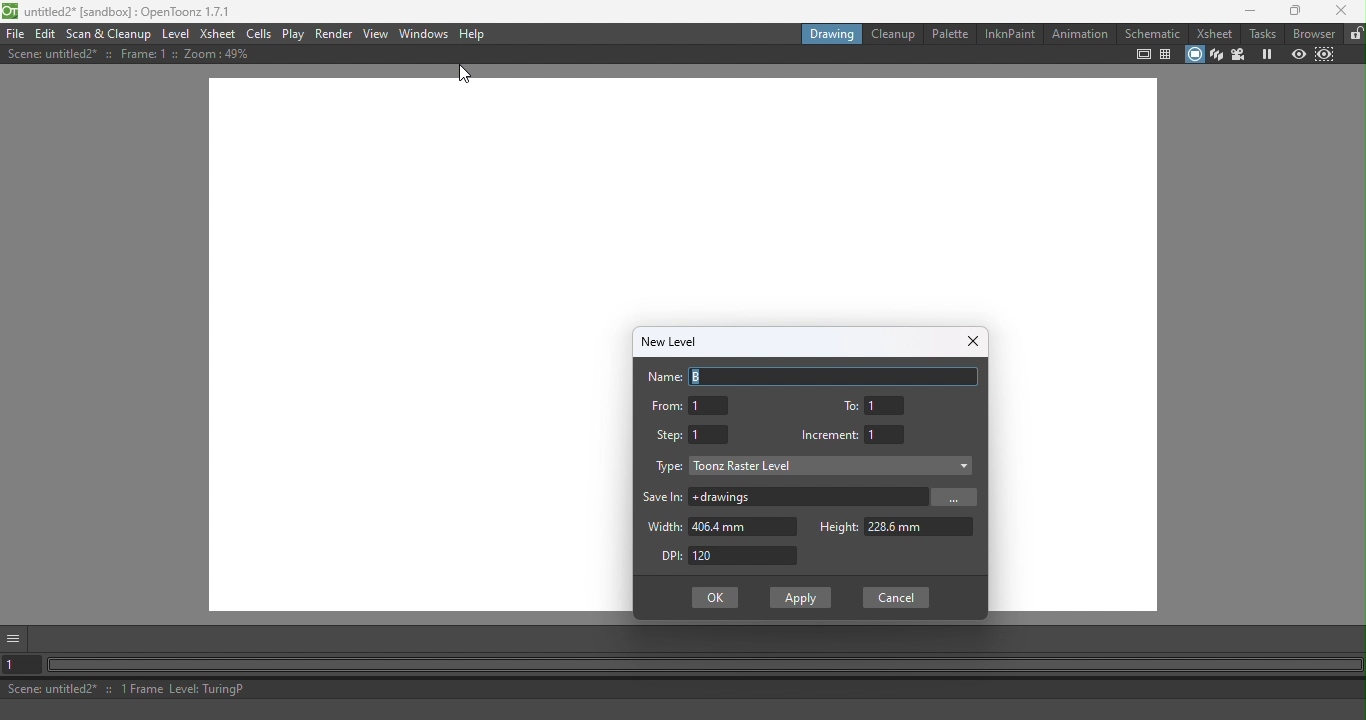 This screenshot has width=1366, height=720. Describe the element at coordinates (807, 498) in the screenshot. I see `File address` at that location.